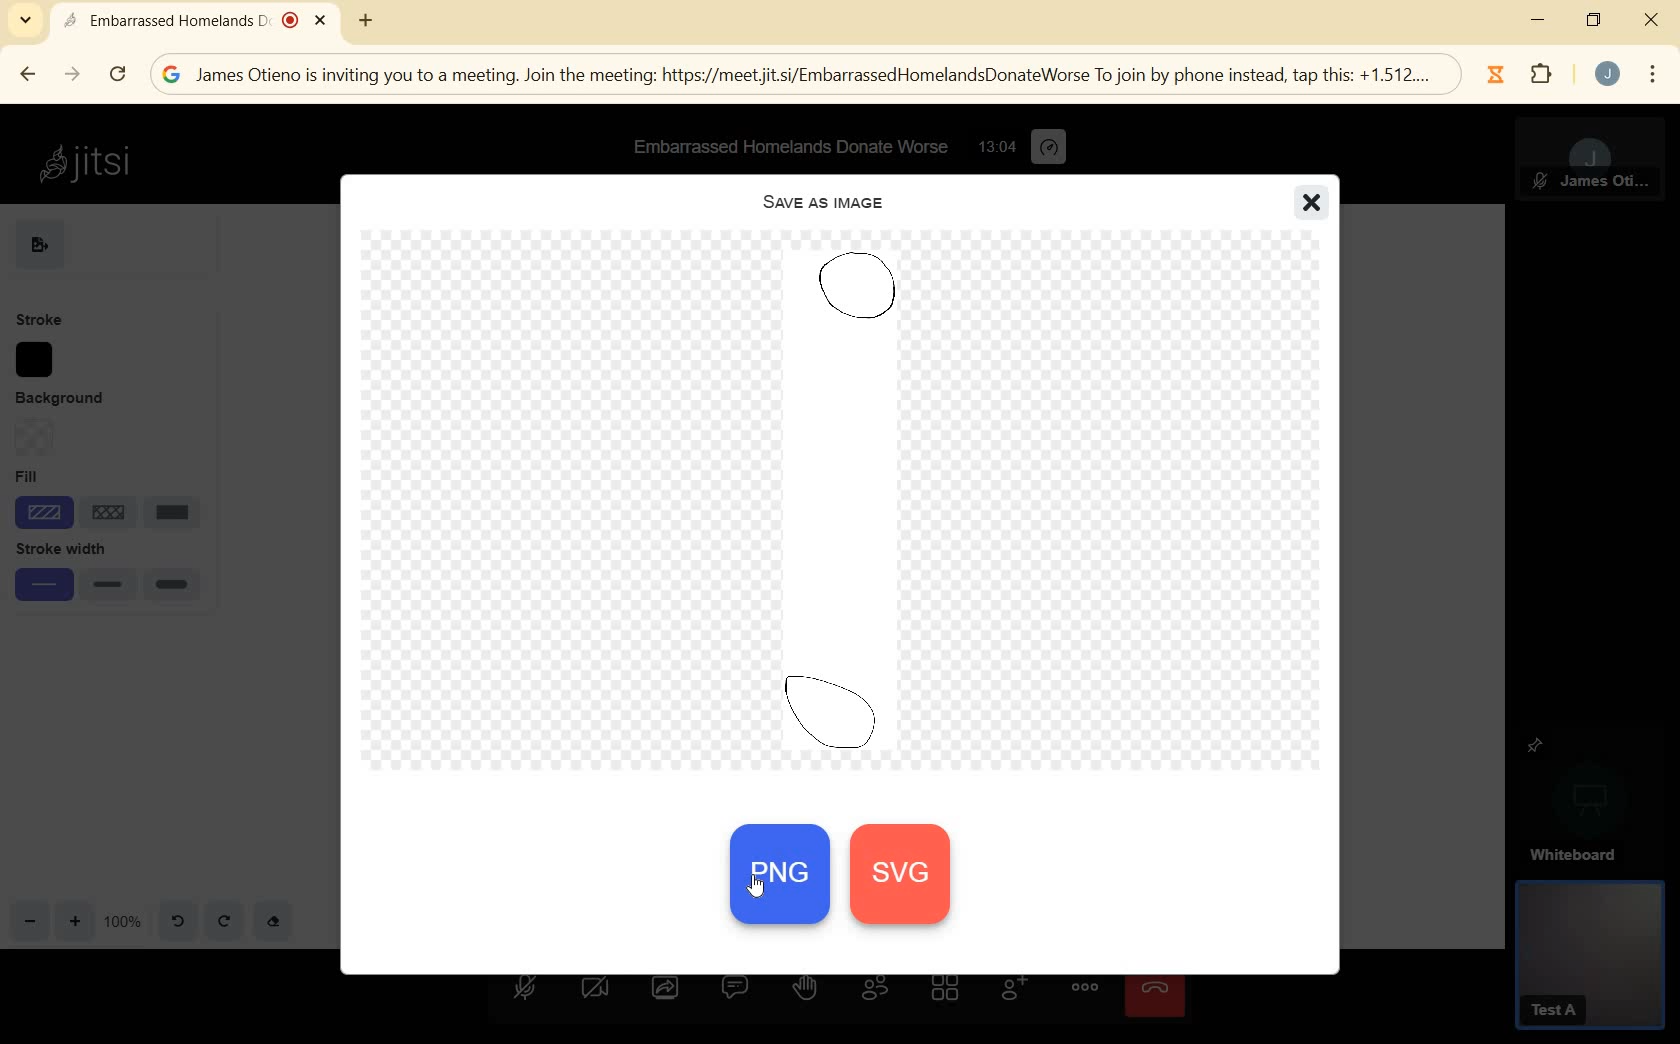 The width and height of the screenshot is (1680, 1044). What do you see at coordinates (845, 506) in the screenshot?
I see `PREVIEW` at bounding box center [845, 506].